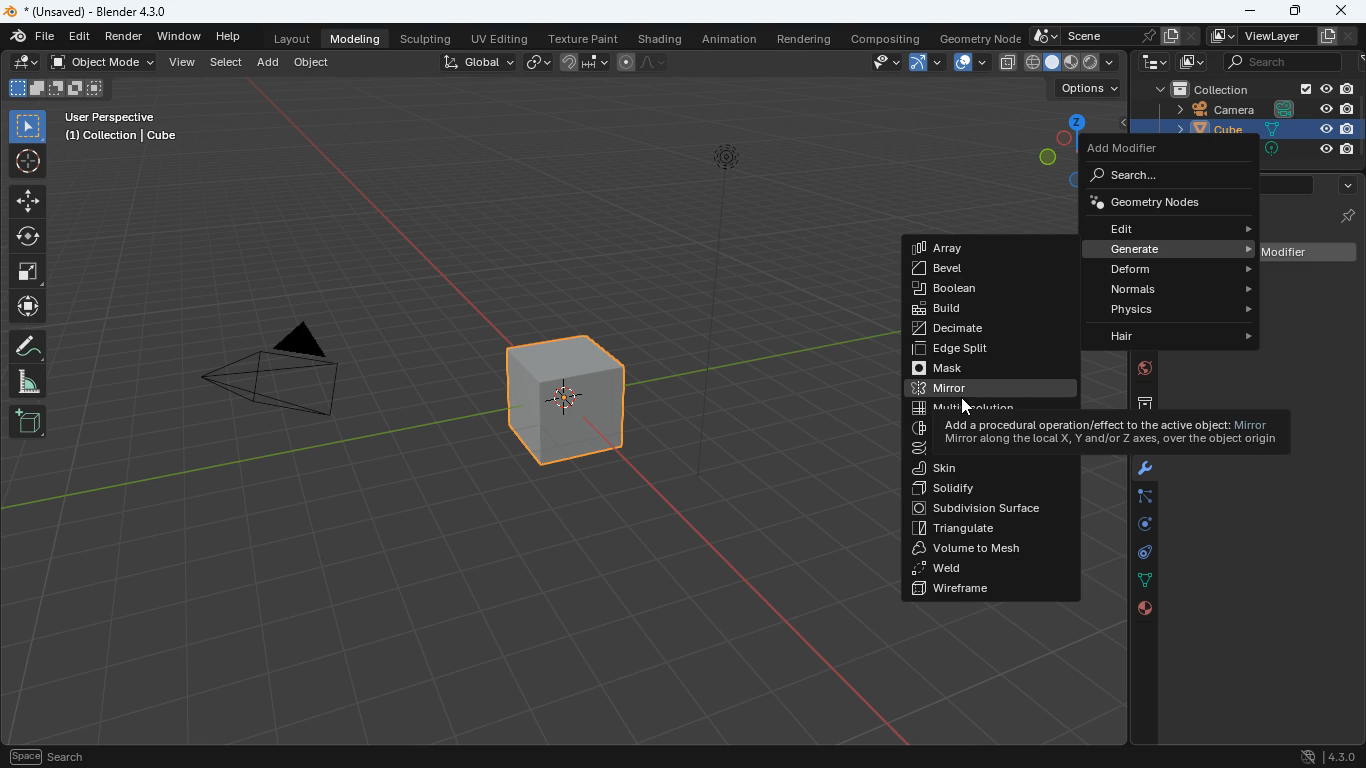 The image size is (1366, 768). Describe the element at coordinates (872, 63) in the screenshot. I see `view` at that location.